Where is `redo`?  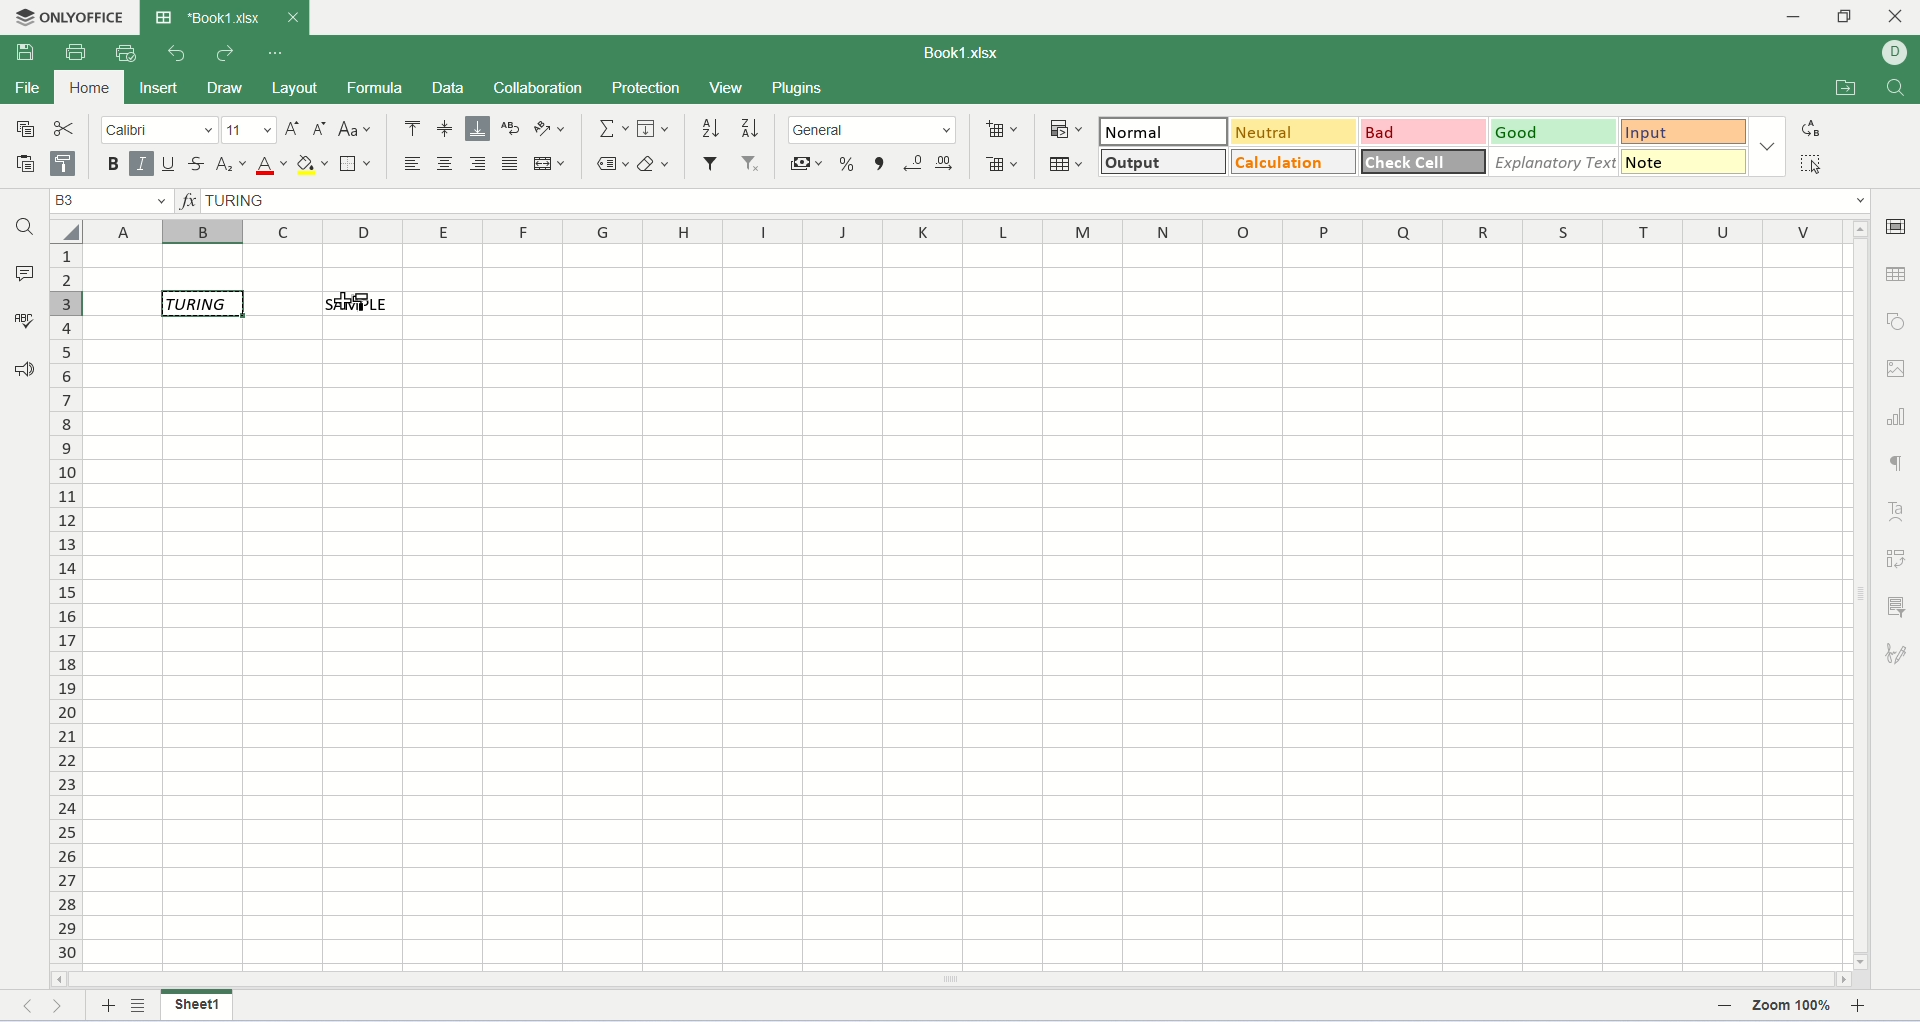
redo is located at coordinates (223, 54).